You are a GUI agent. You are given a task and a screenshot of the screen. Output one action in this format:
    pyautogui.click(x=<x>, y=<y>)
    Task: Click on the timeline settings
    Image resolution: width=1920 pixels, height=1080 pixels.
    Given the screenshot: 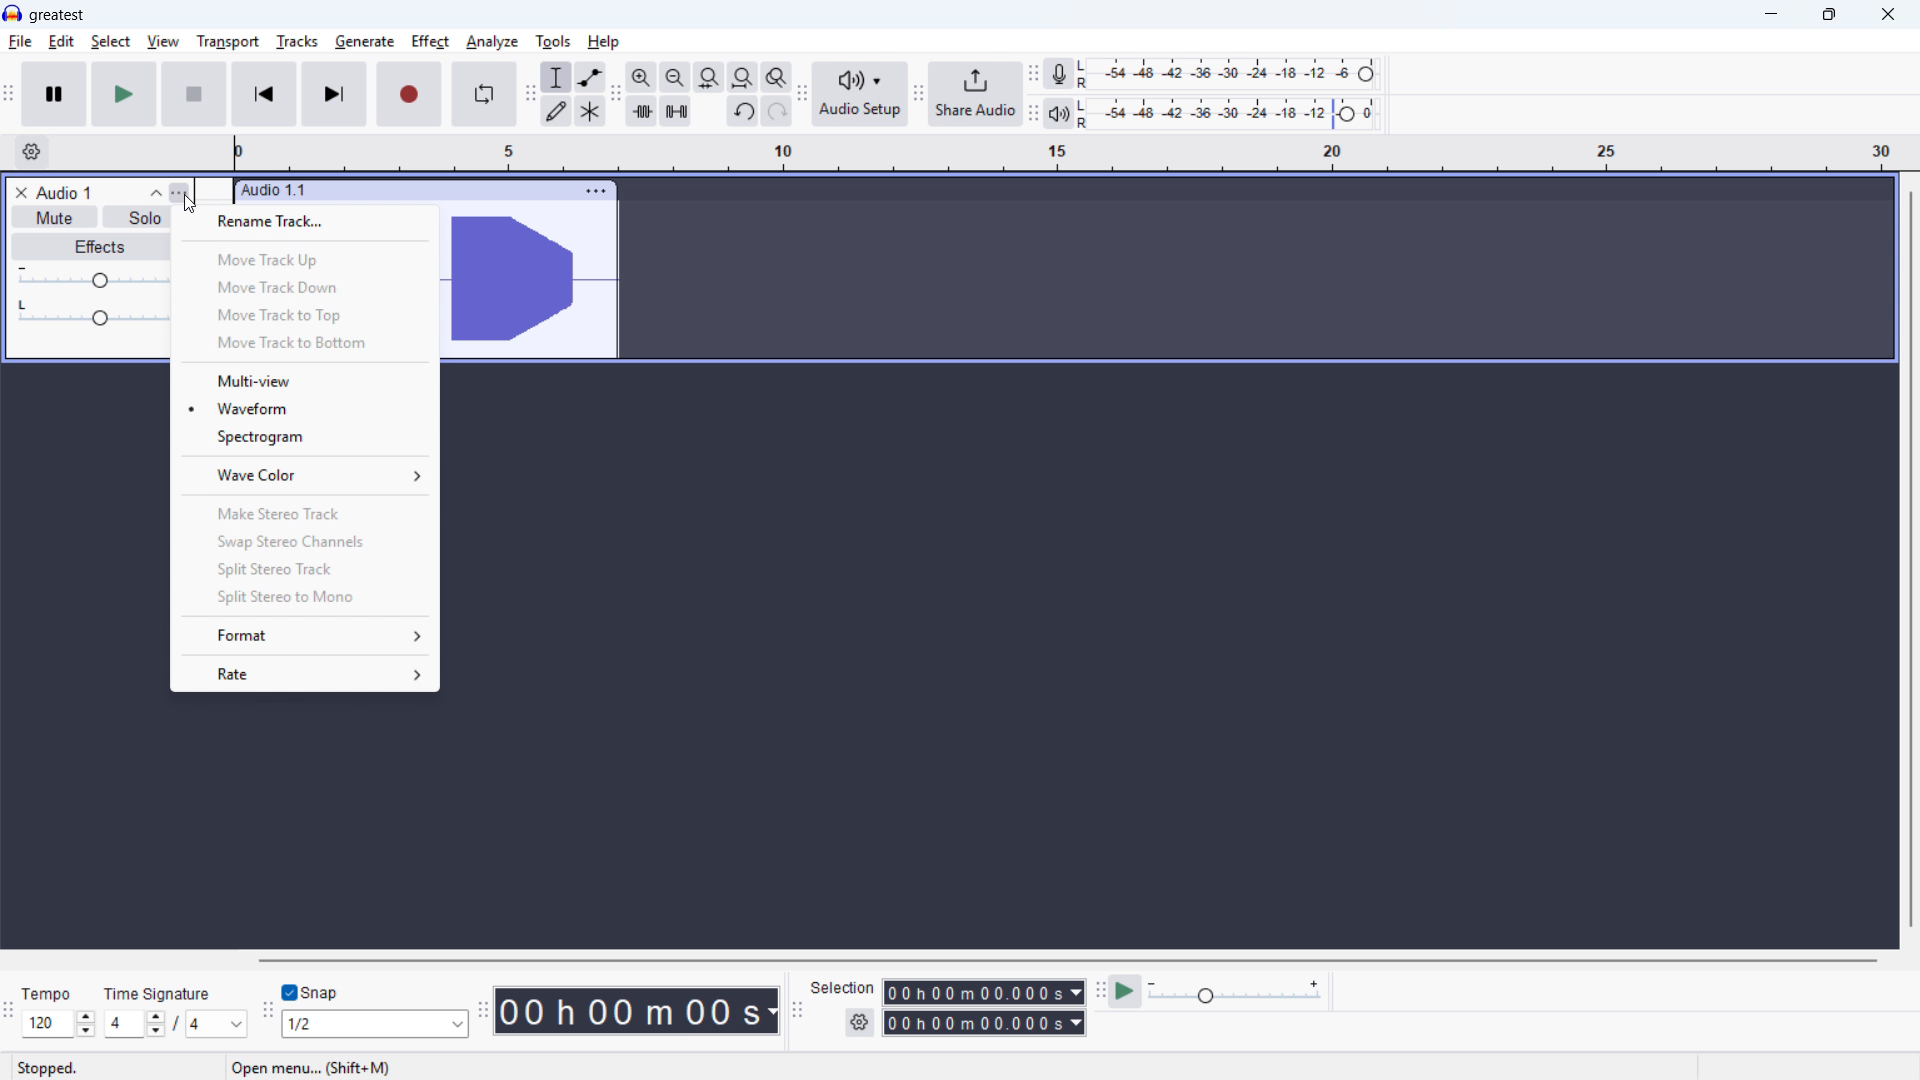 What is the action you would take?
    pyautogui.click(x=31, y=152)
    